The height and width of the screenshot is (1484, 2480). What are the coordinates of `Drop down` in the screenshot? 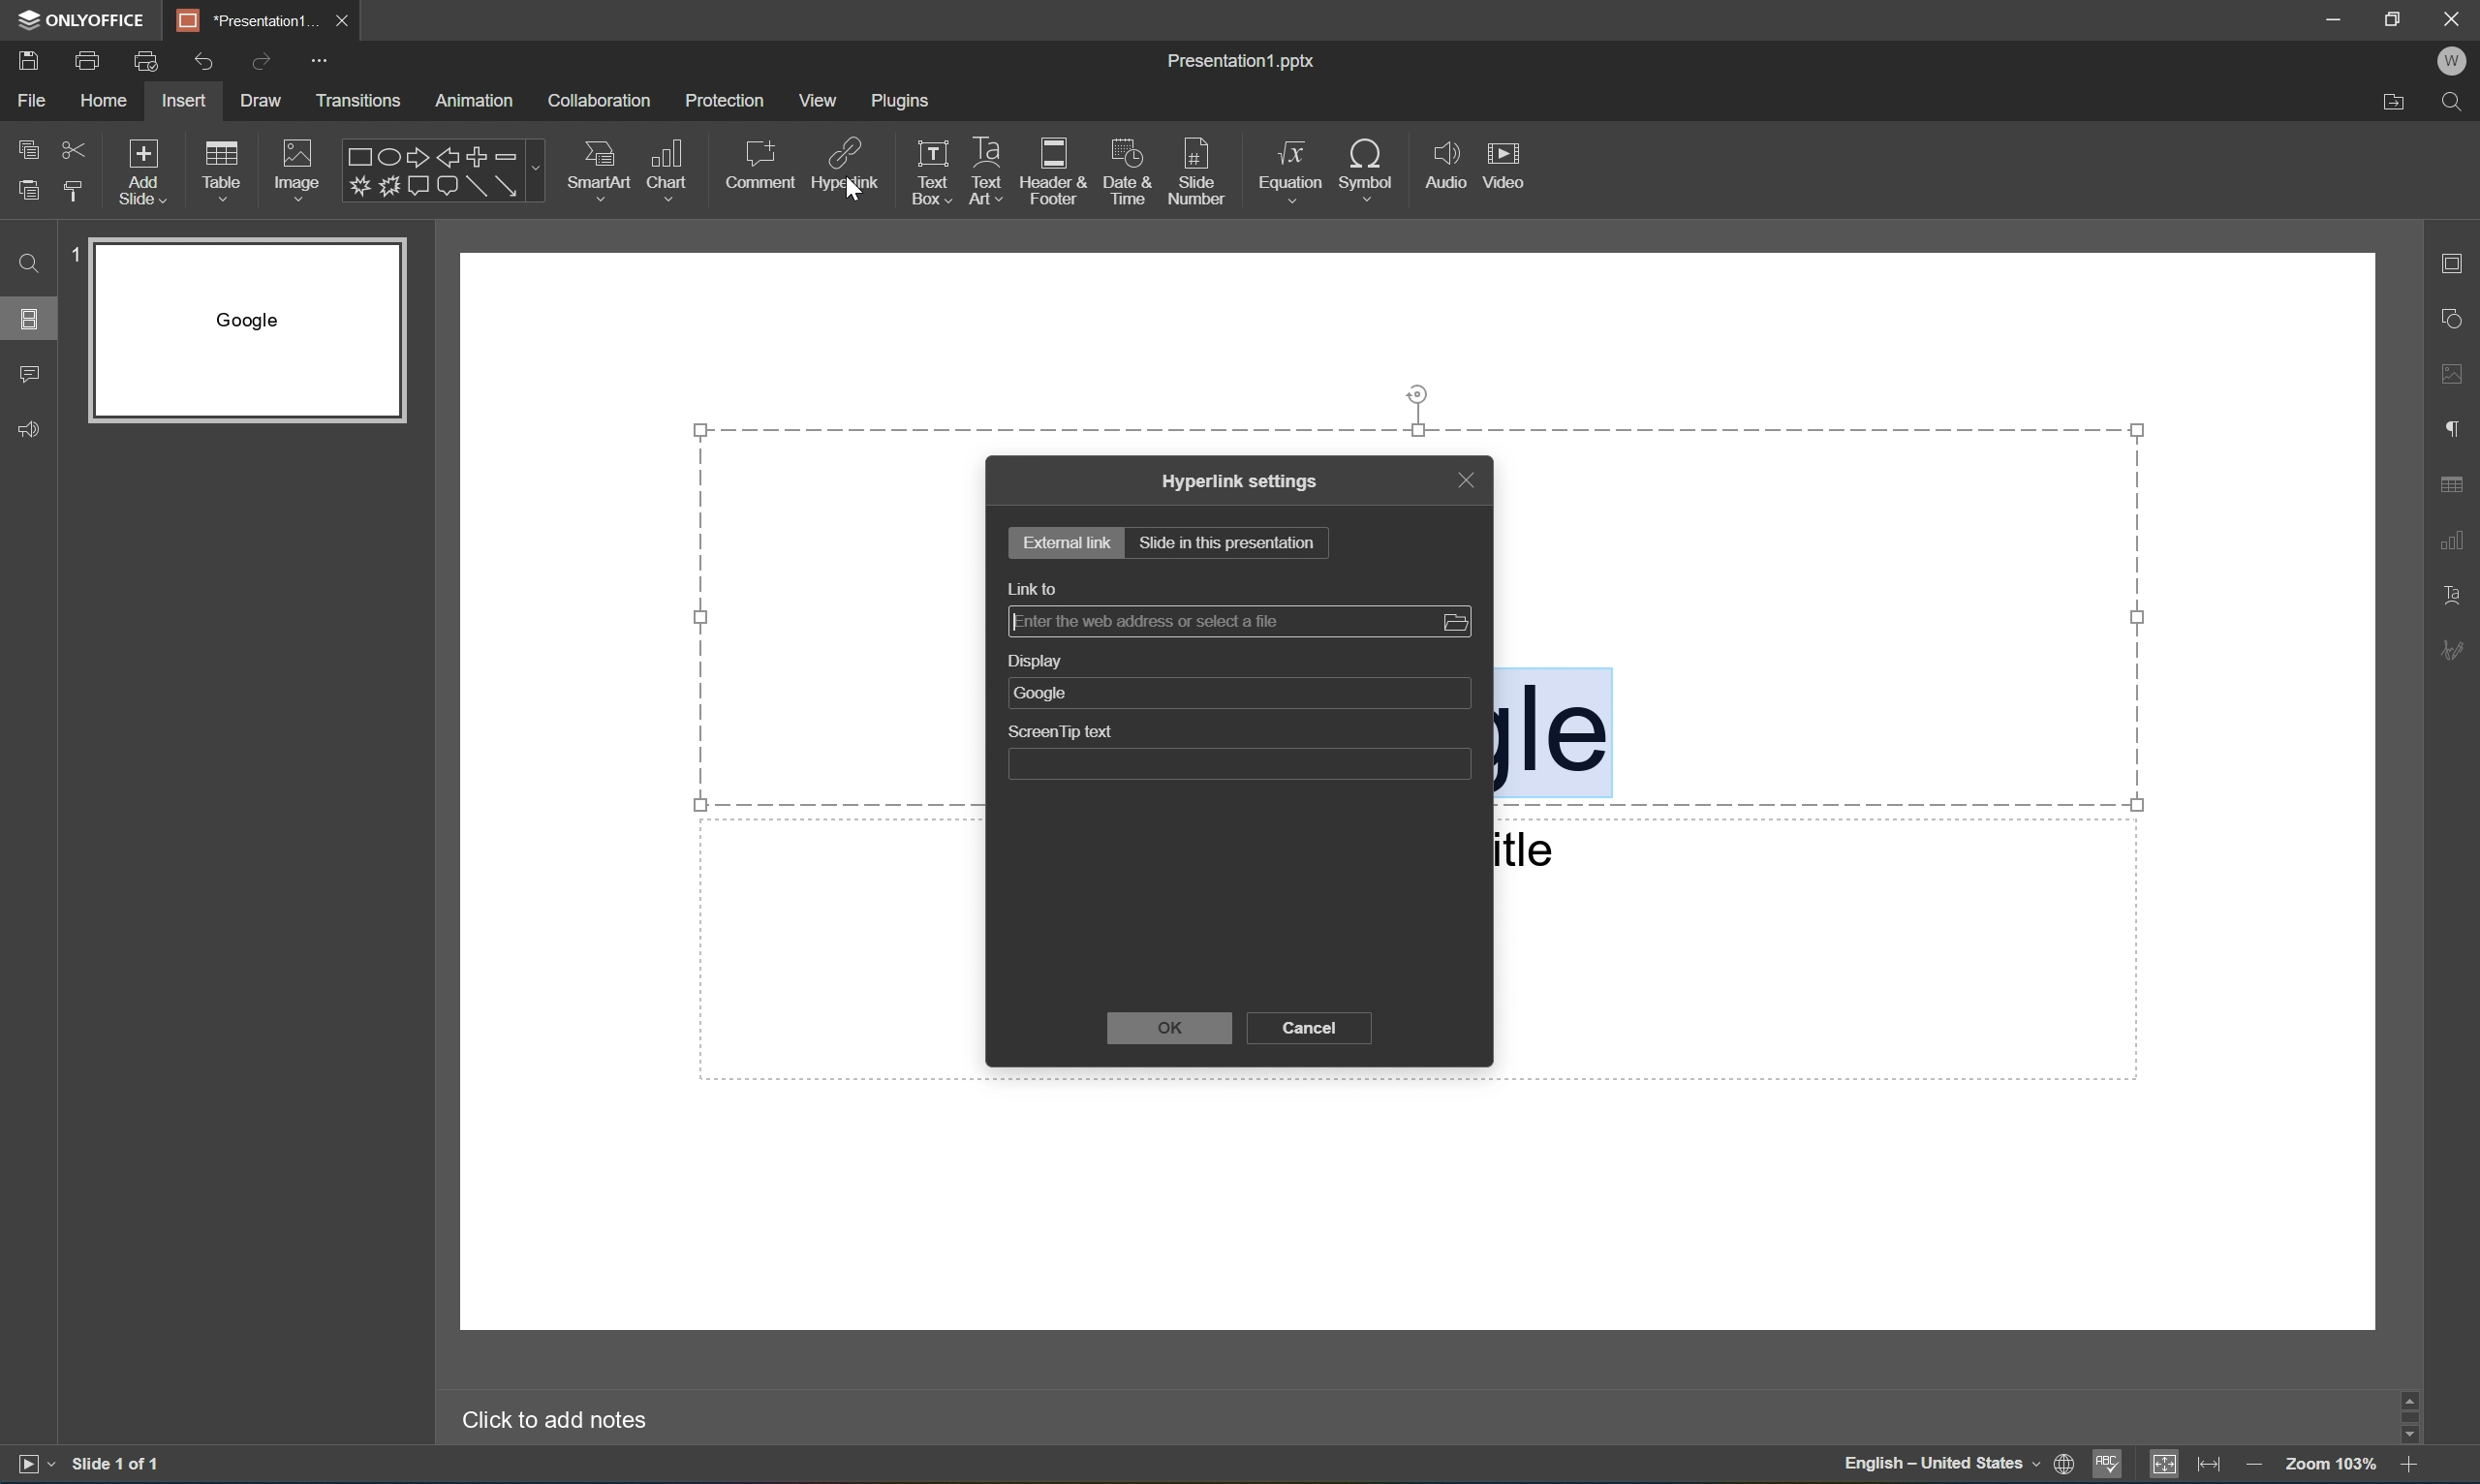 It's located at (537, 170).